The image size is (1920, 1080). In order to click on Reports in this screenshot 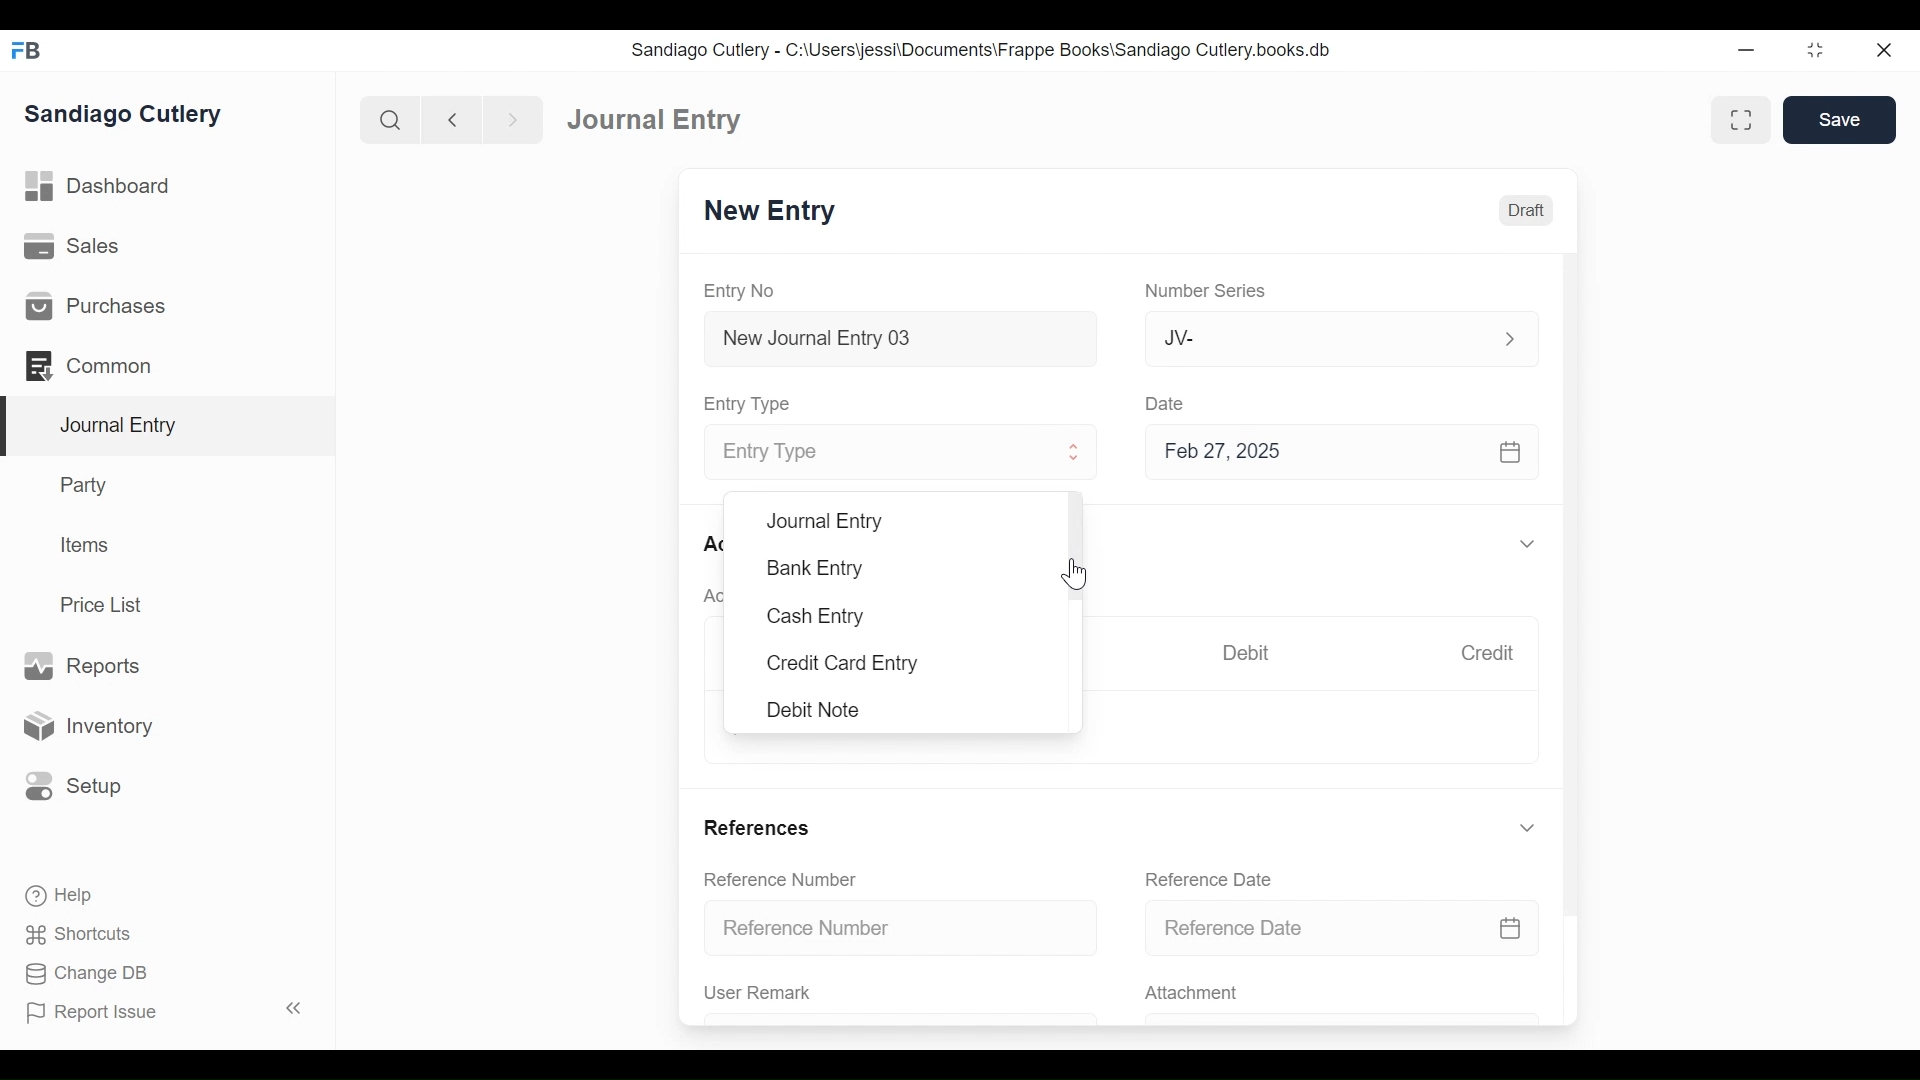, I will do `click(88, 666)`.